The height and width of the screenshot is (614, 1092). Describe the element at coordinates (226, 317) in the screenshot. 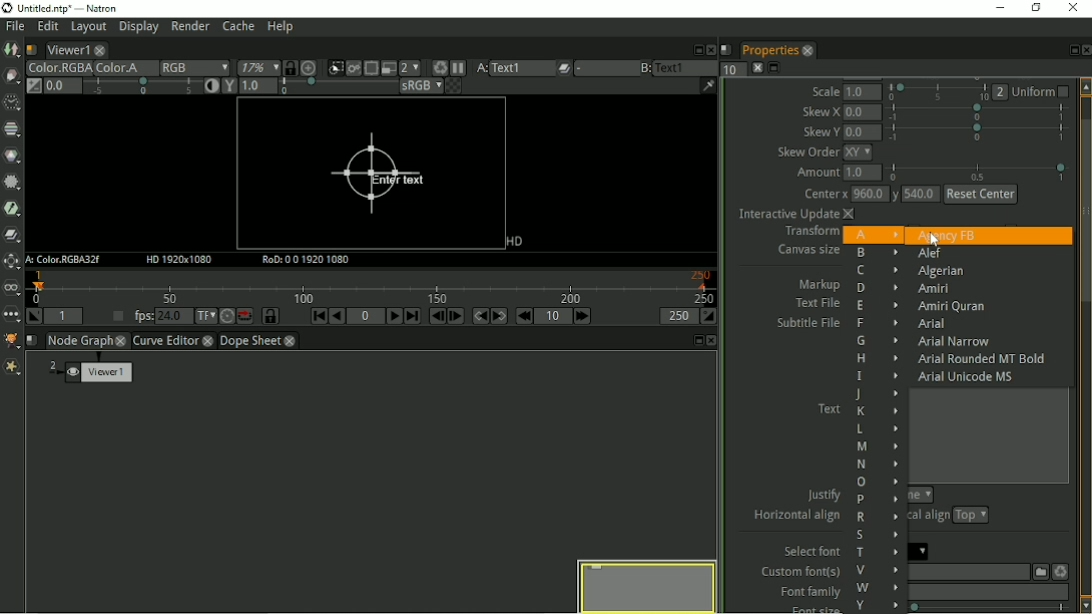

I see `Turbo mode` at that location.